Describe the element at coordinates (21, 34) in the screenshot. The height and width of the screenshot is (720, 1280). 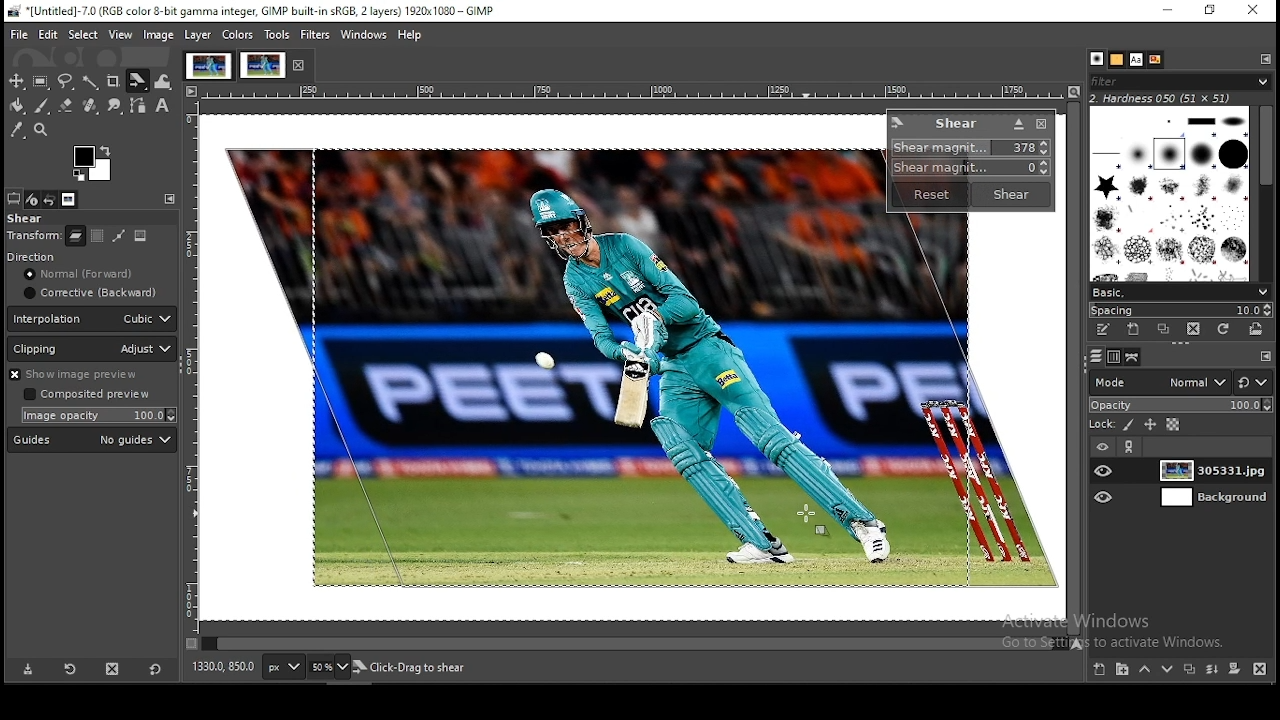
I see `file` at that location.